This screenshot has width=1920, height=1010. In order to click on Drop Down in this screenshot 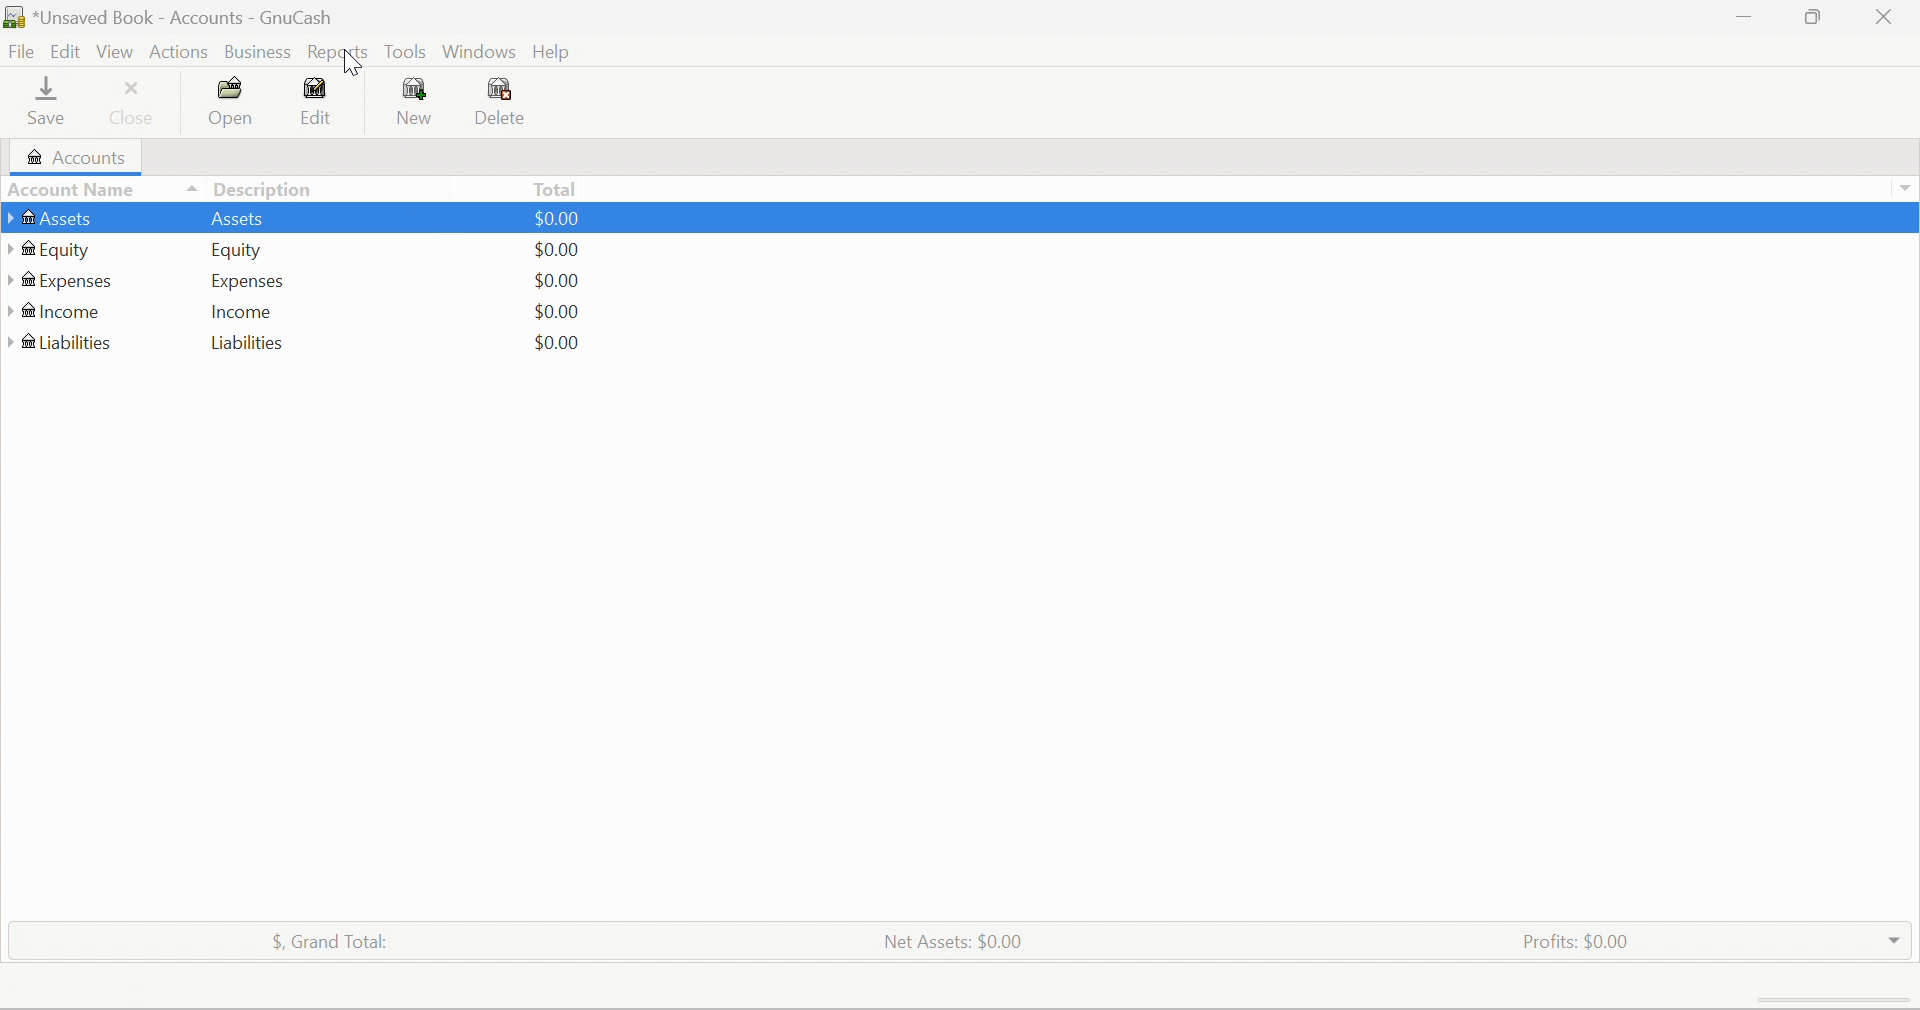, I will do `click(189, 188)`.